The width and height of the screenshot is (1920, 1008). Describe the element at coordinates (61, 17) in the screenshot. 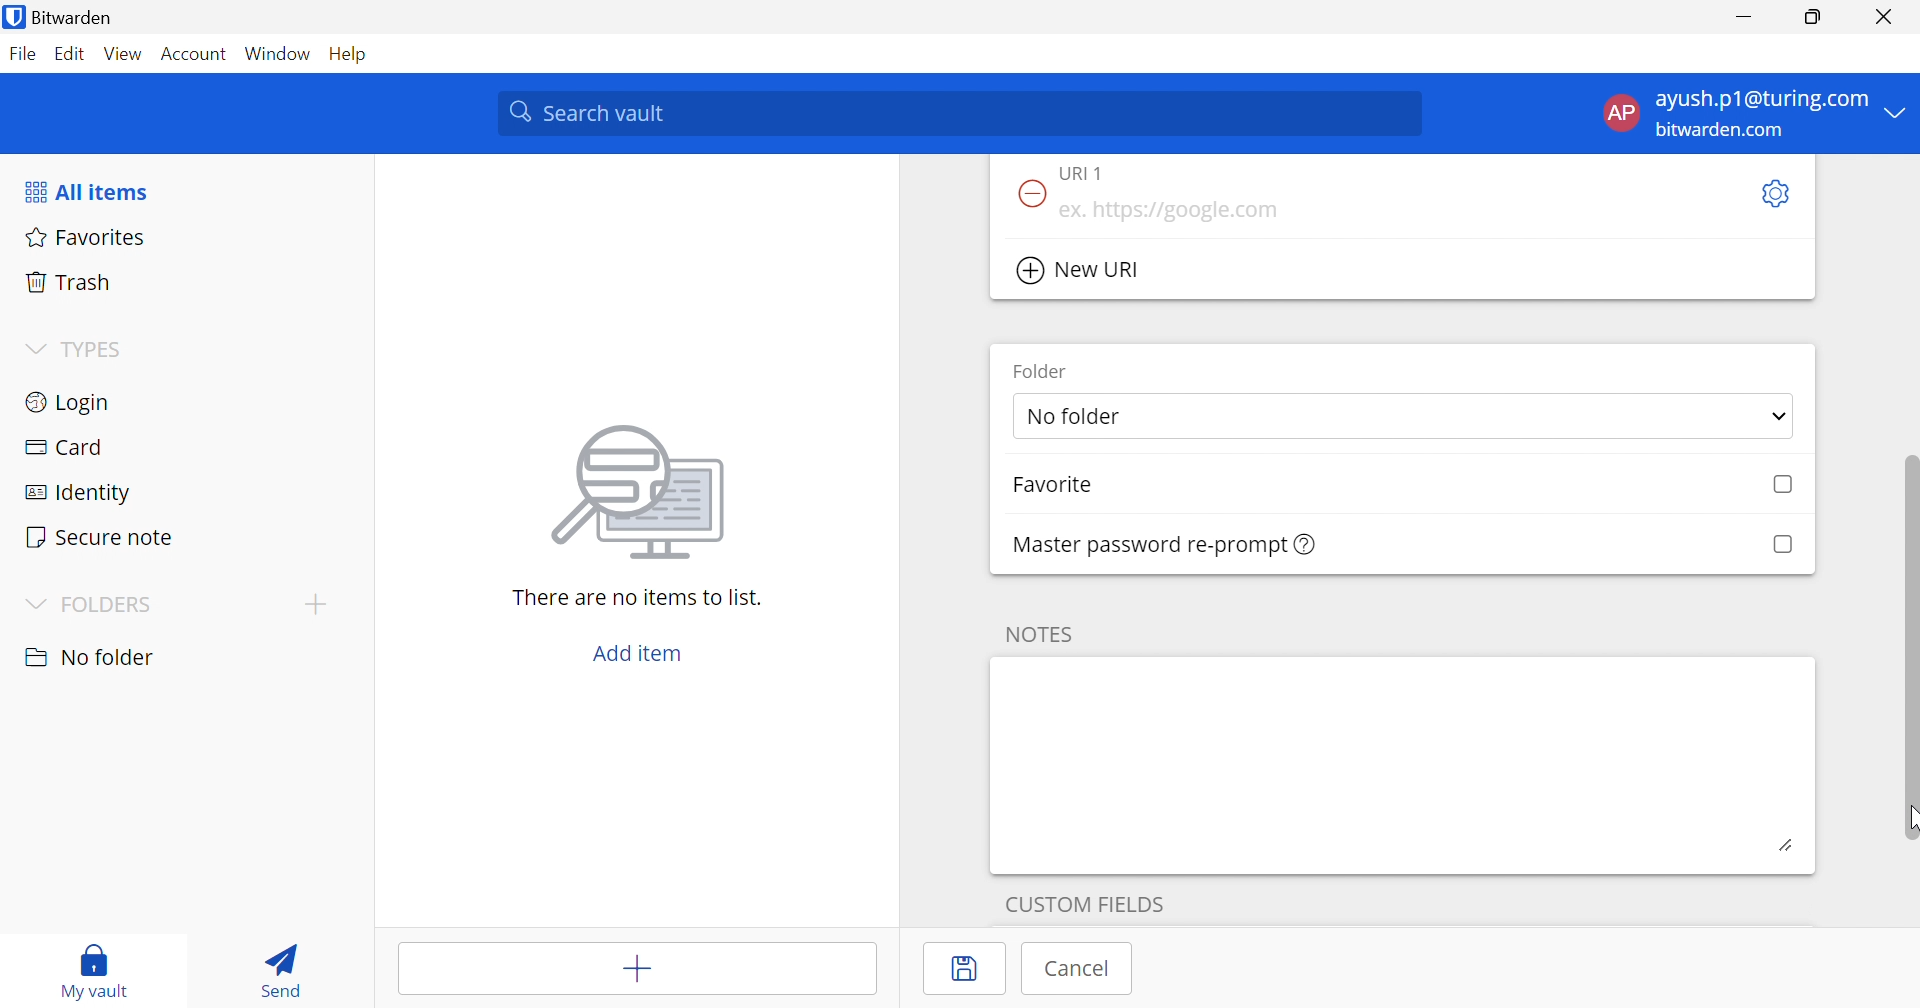

I see `Bitwarden` at that location.